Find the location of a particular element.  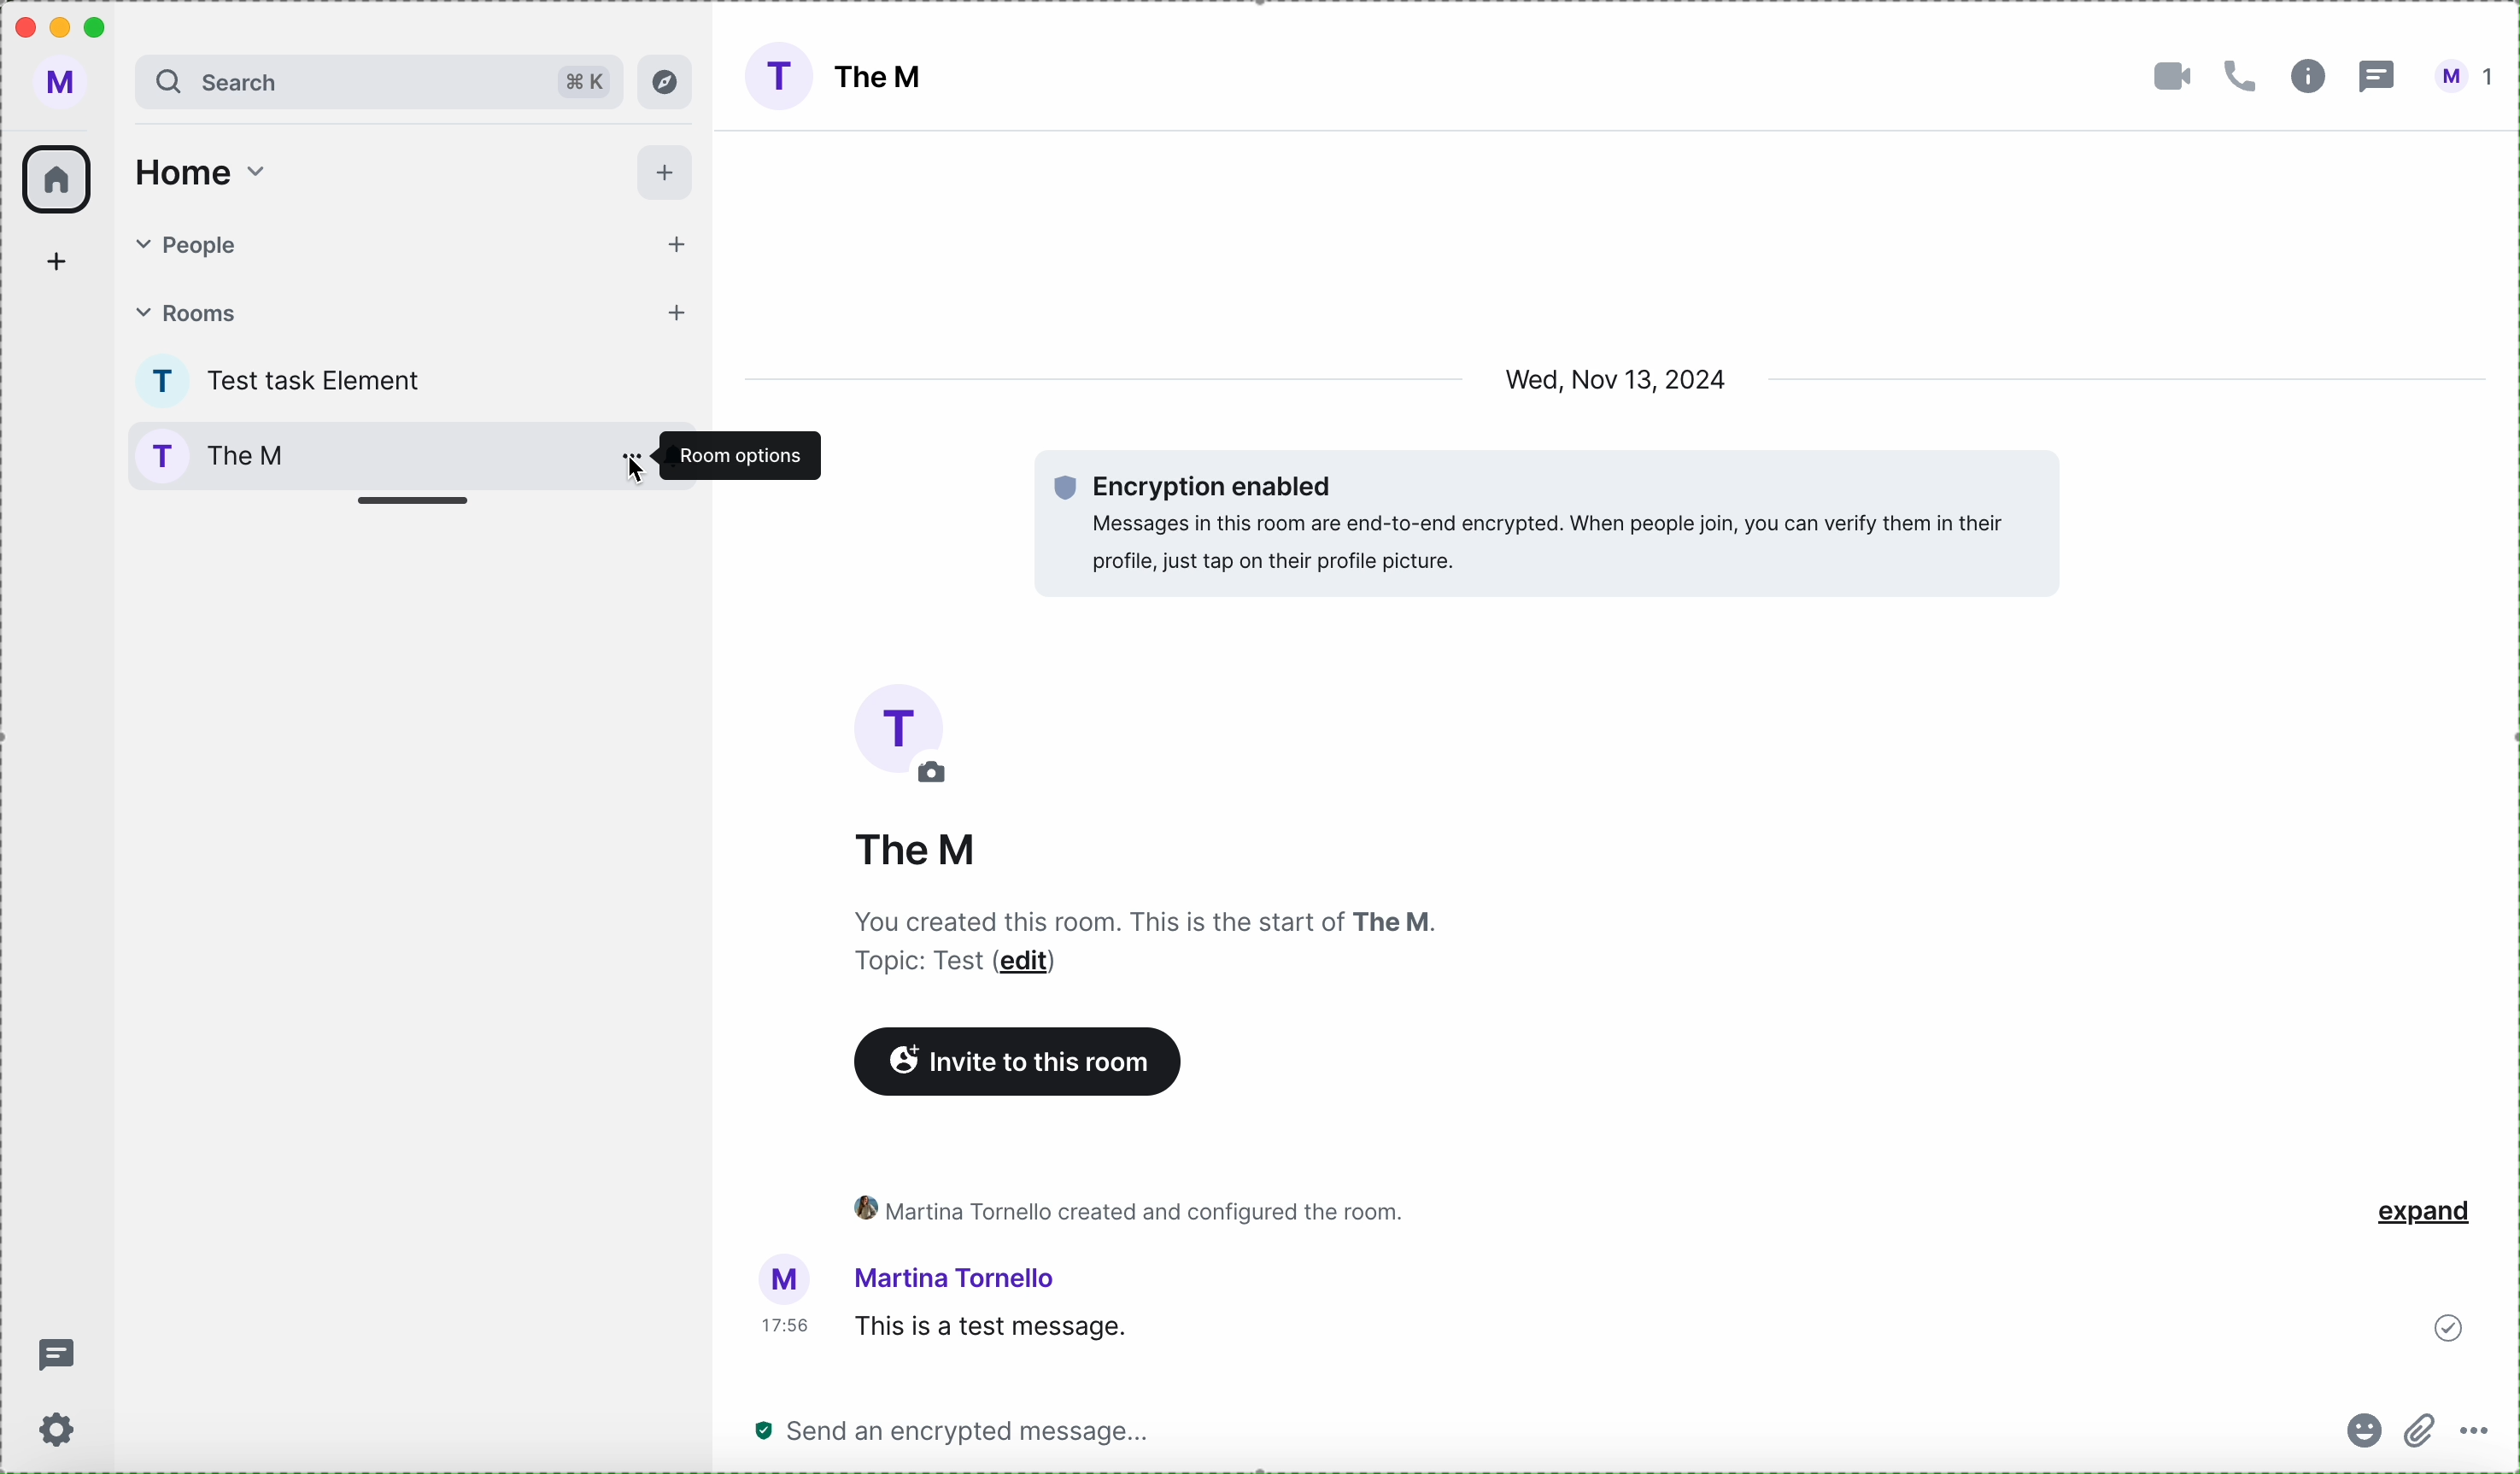

options is located at coordinates (636, 451).